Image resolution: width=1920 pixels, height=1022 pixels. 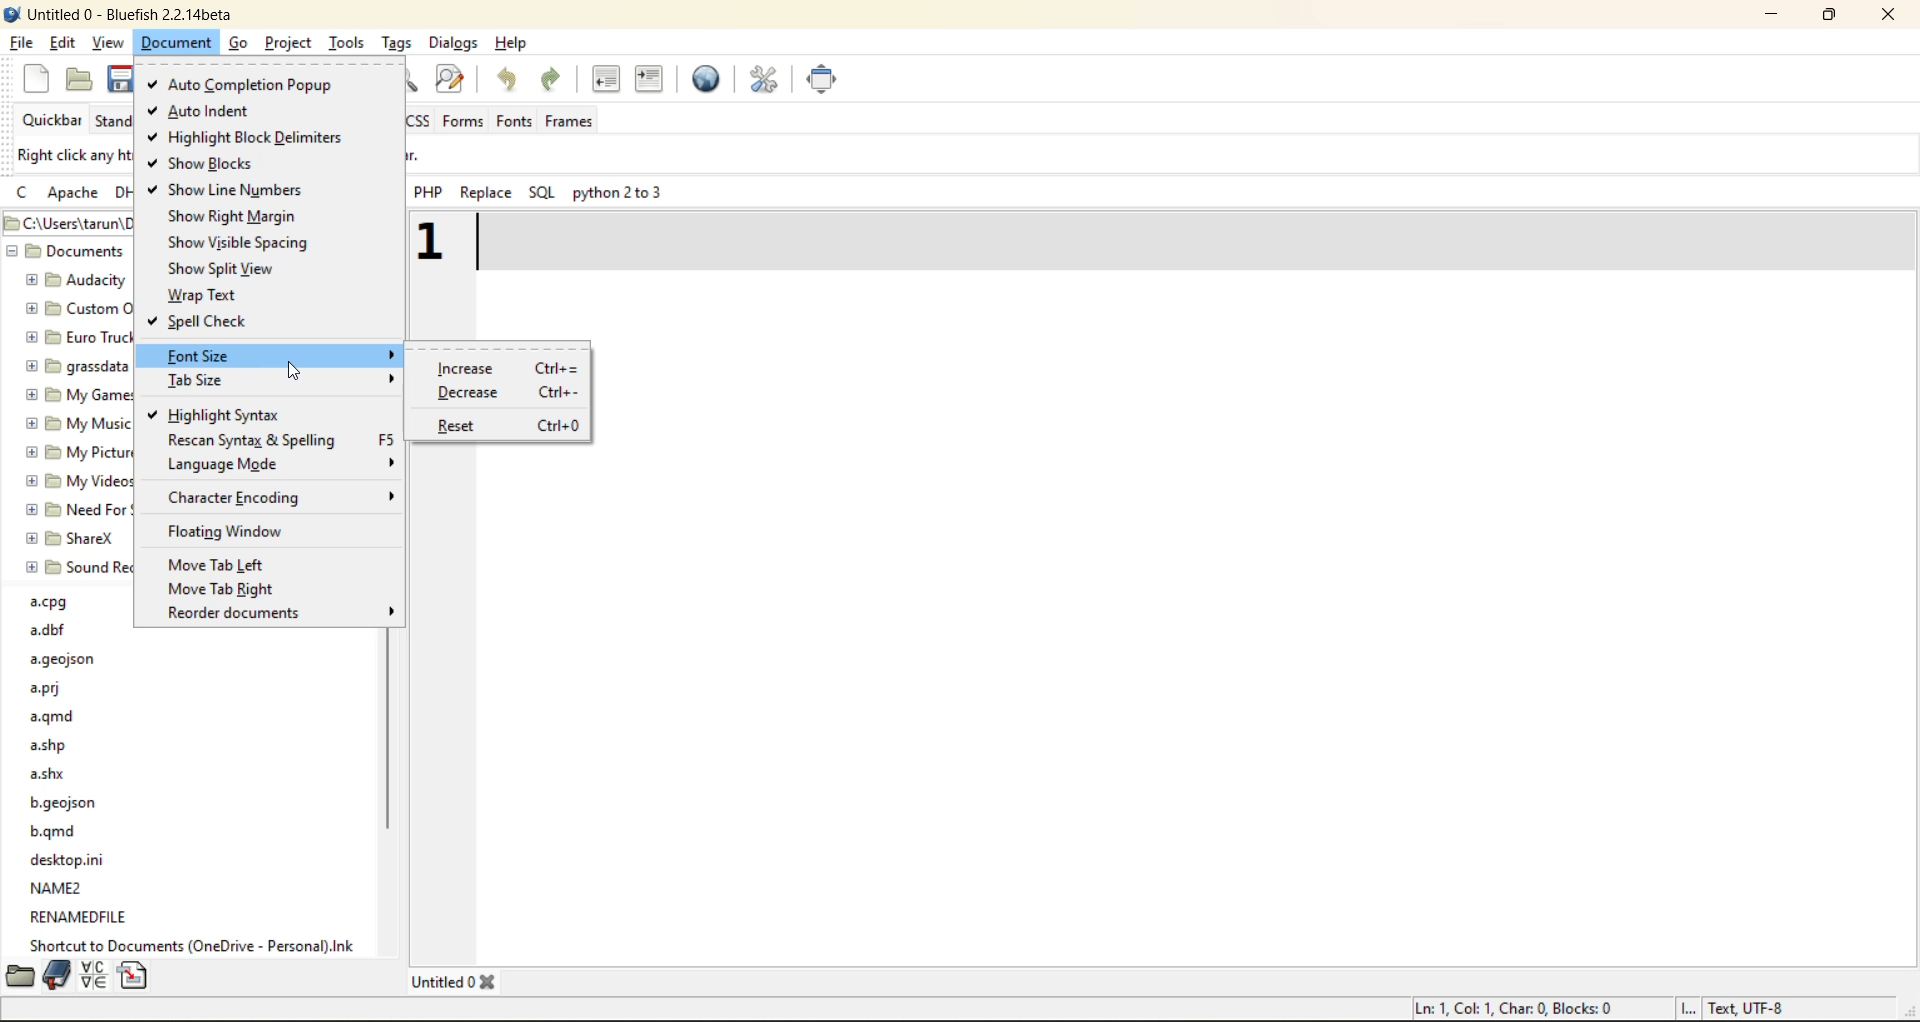 What do you see at coordinates (80, 425) in the screenshot?
I see `my music` at bounding box center [80, 425].